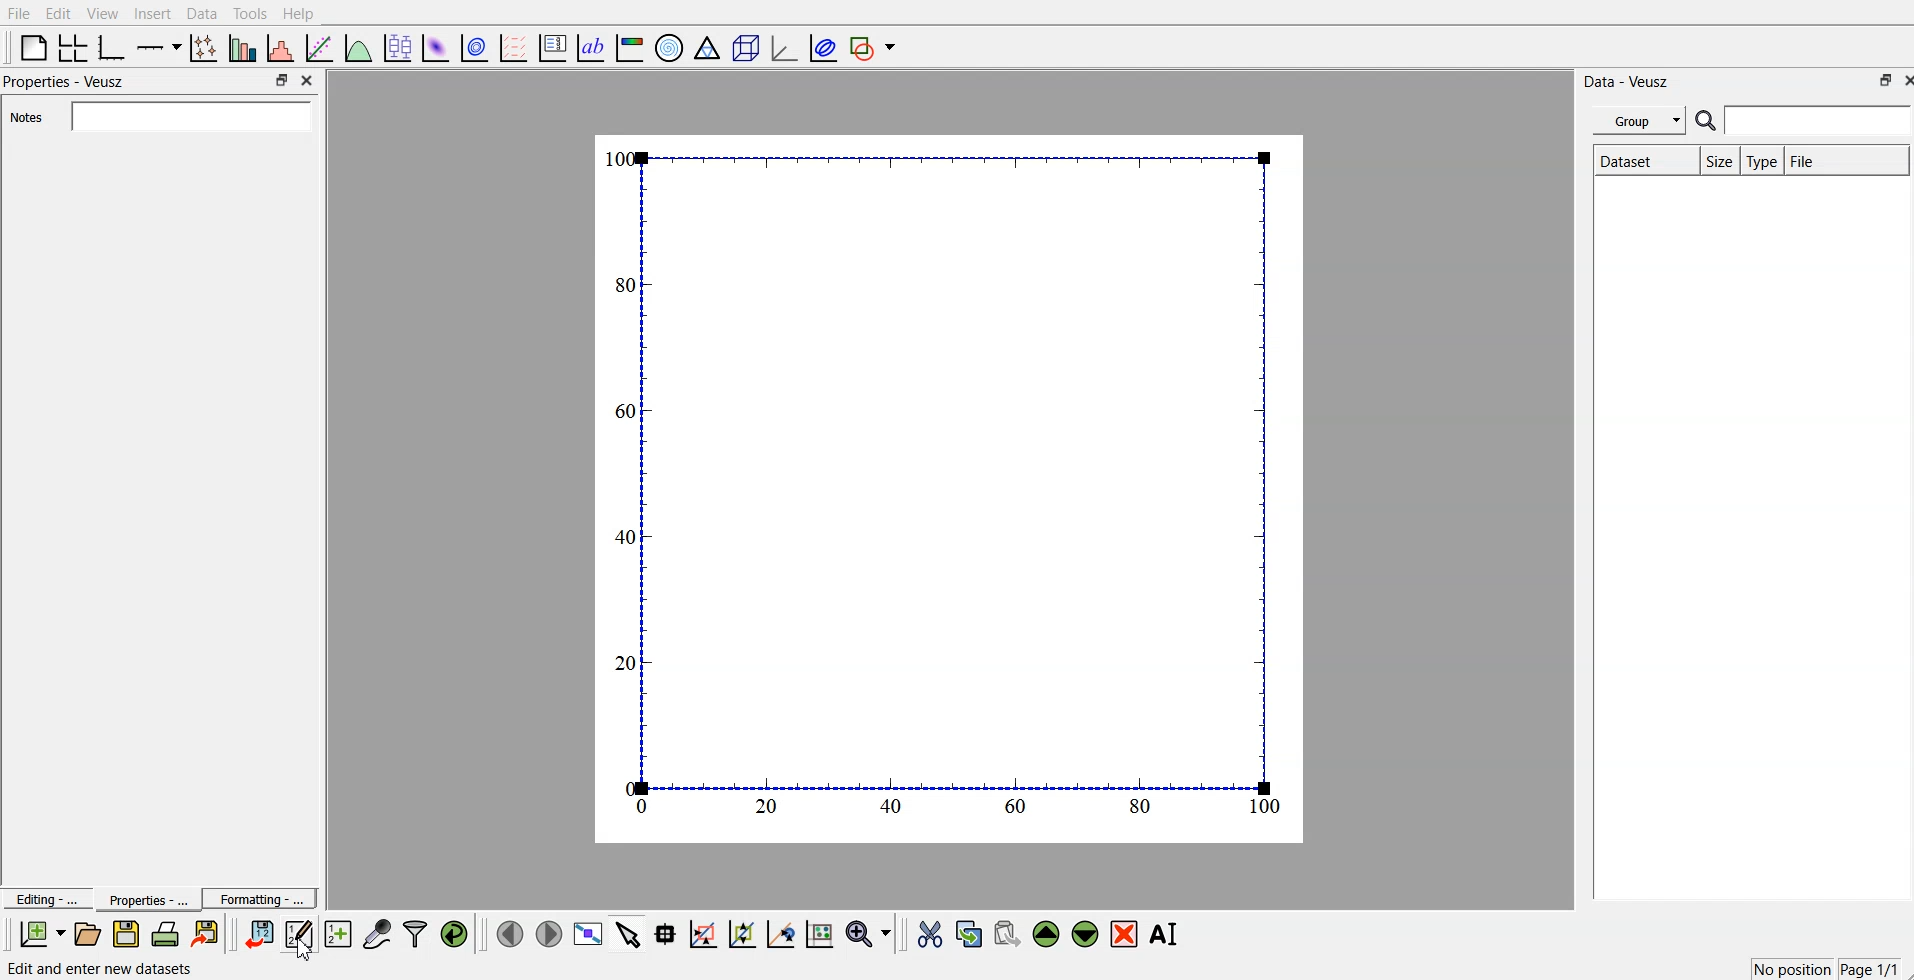 The image size is (1914, 980). Describe the element at coordinates (282, 48) in the screenshot. I see `histogram of dataset` at that location.